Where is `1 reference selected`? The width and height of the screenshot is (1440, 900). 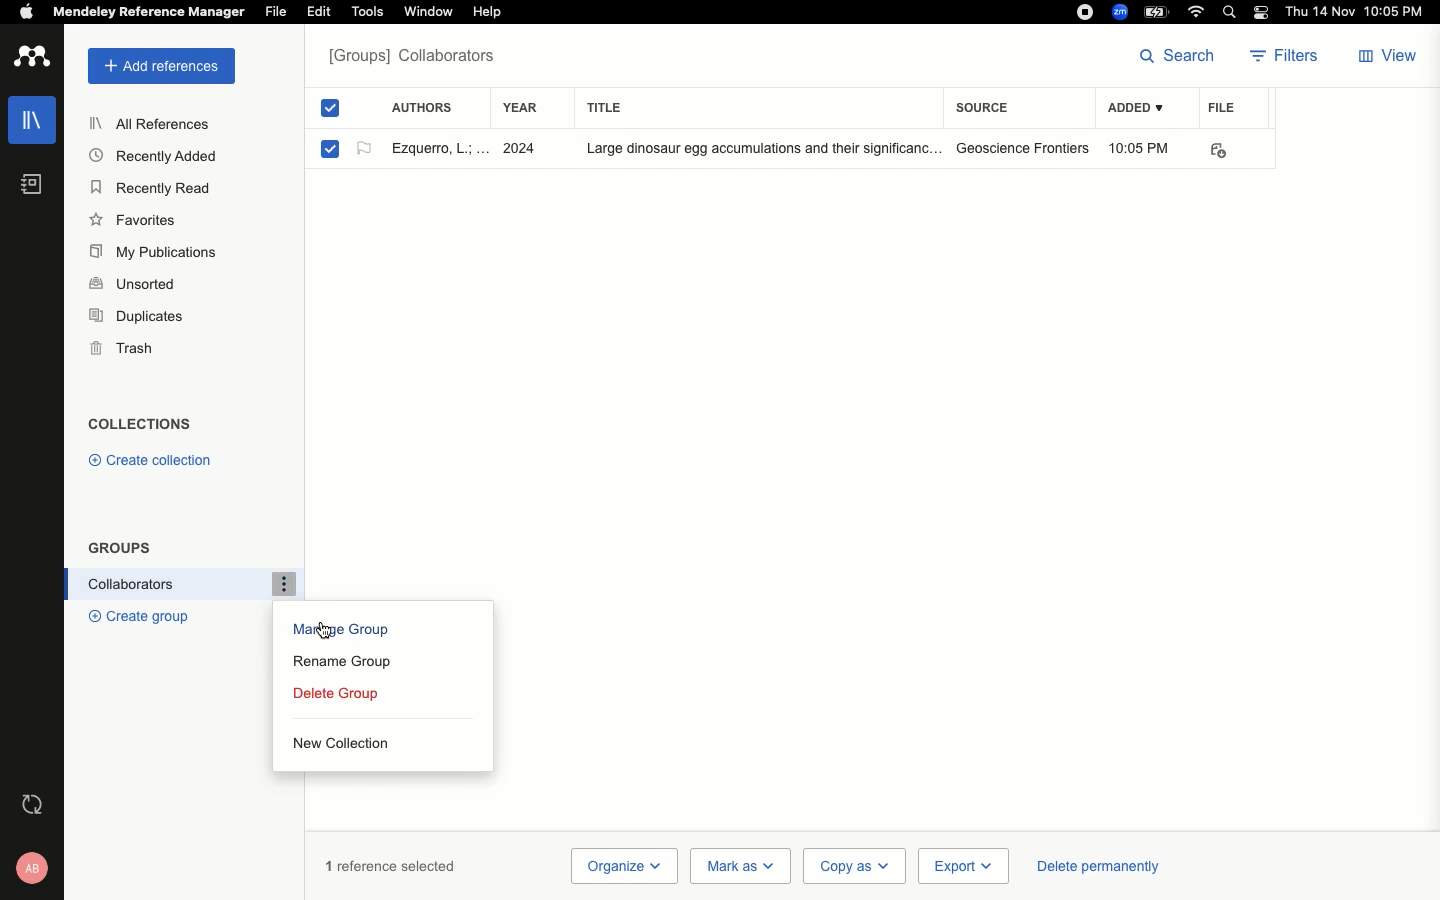
1 reference selected is located at coordinates (392, 865).